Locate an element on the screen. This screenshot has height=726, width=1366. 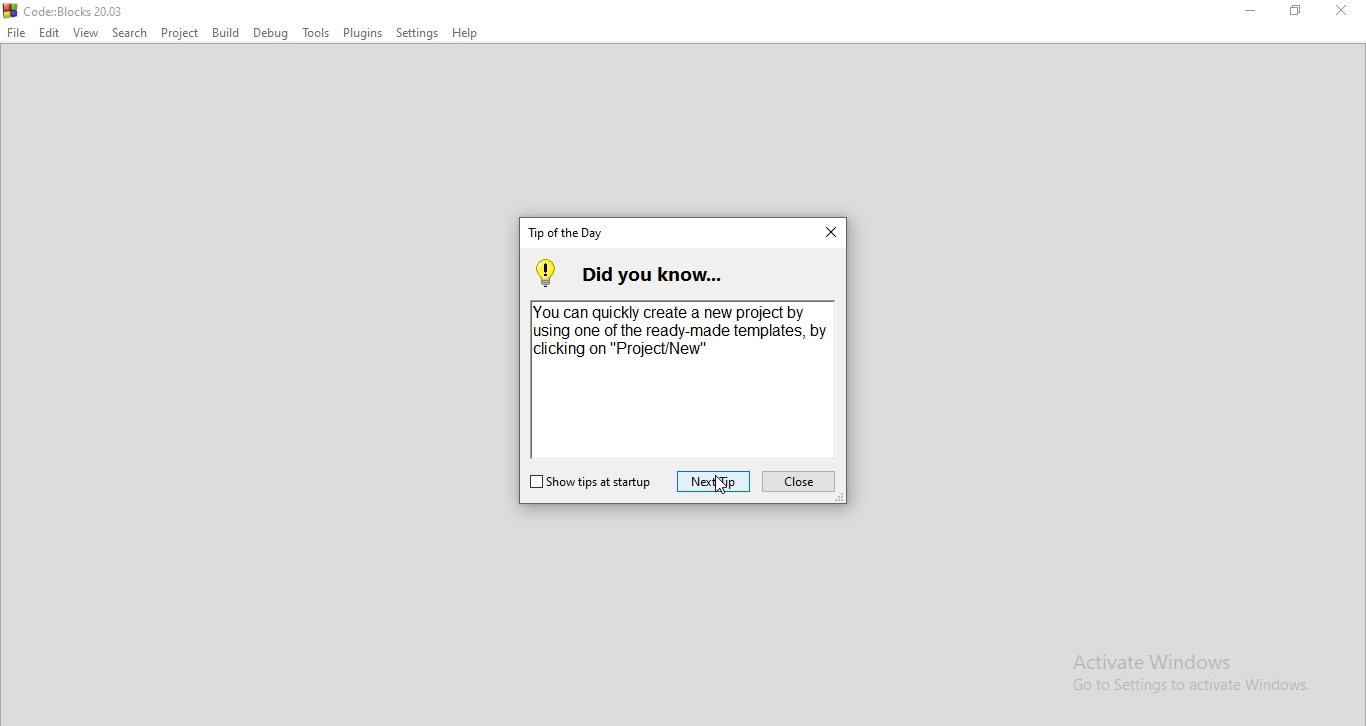
next tip is located at coordinates (713, 481).